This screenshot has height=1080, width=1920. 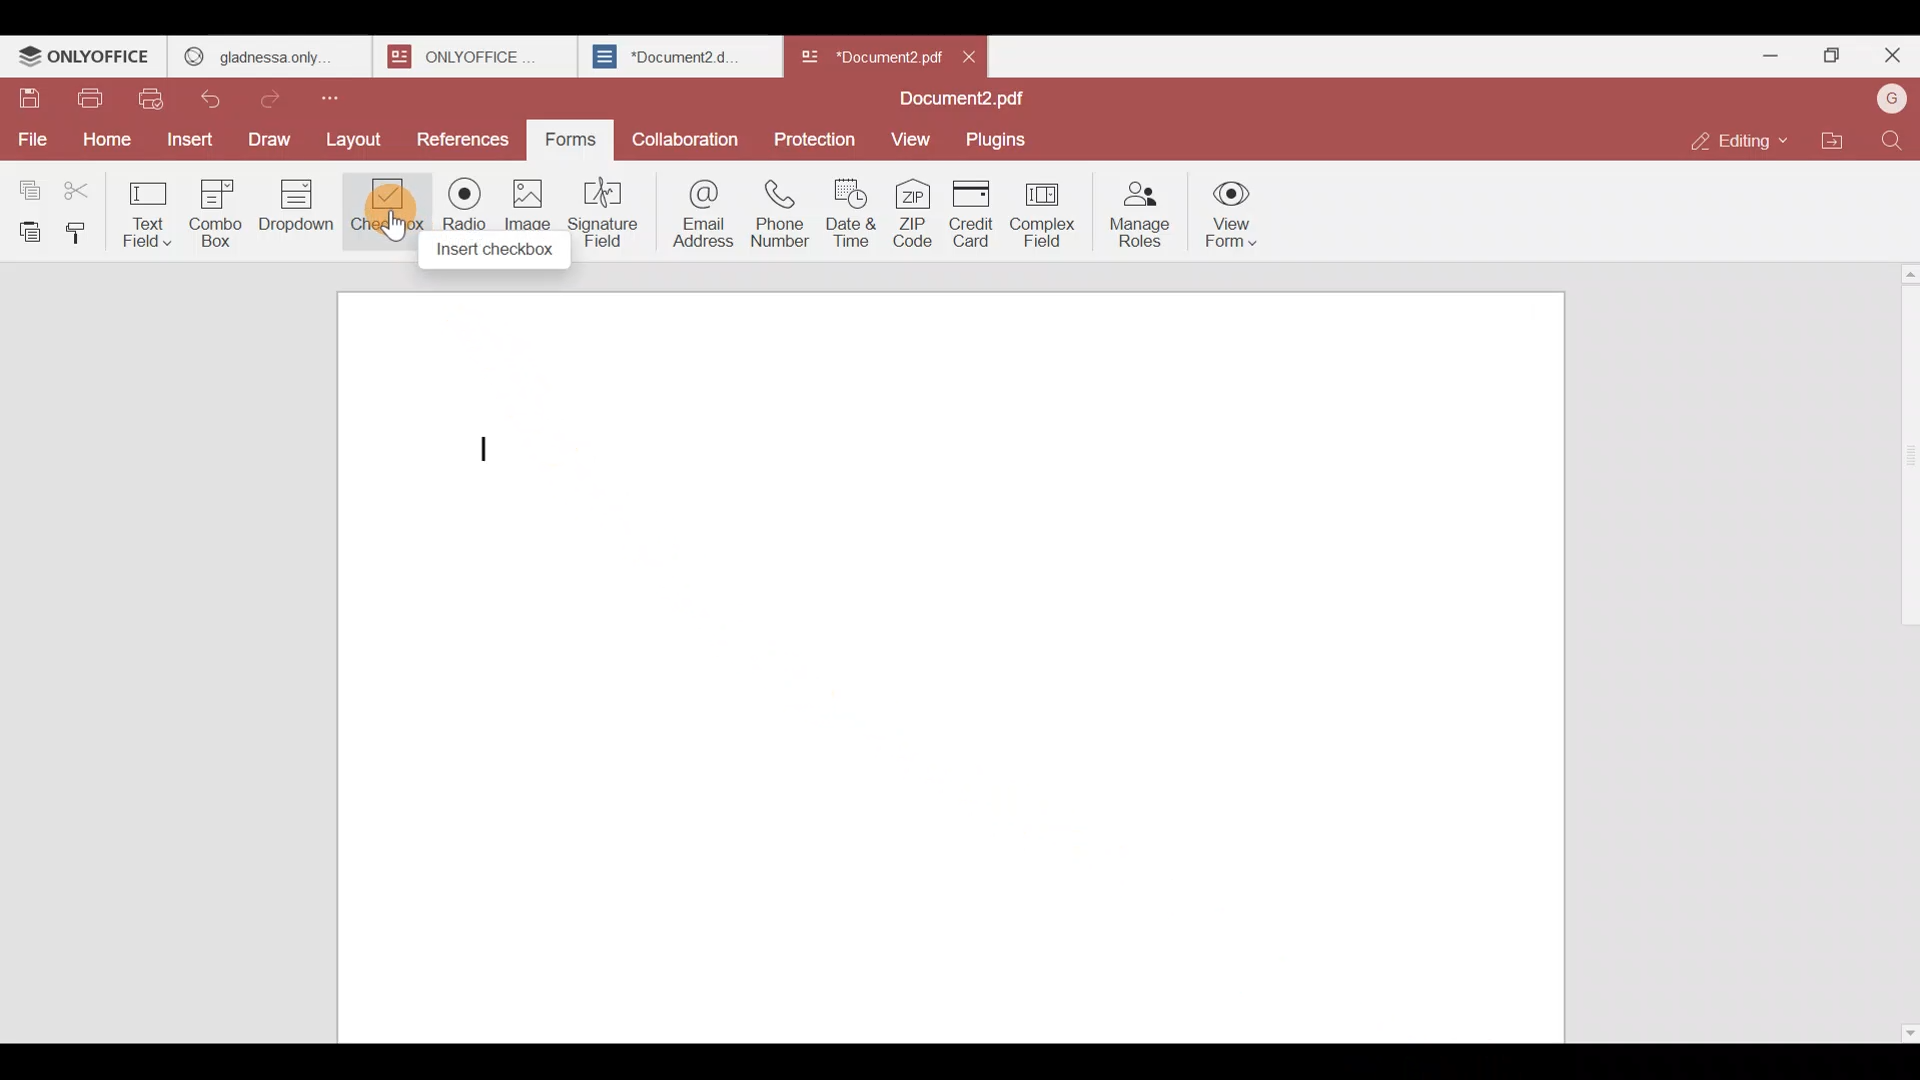 What do you see at coordinates (84, 228) in the screenshot?
I see `Copy style` at bounding box center [84, 228].